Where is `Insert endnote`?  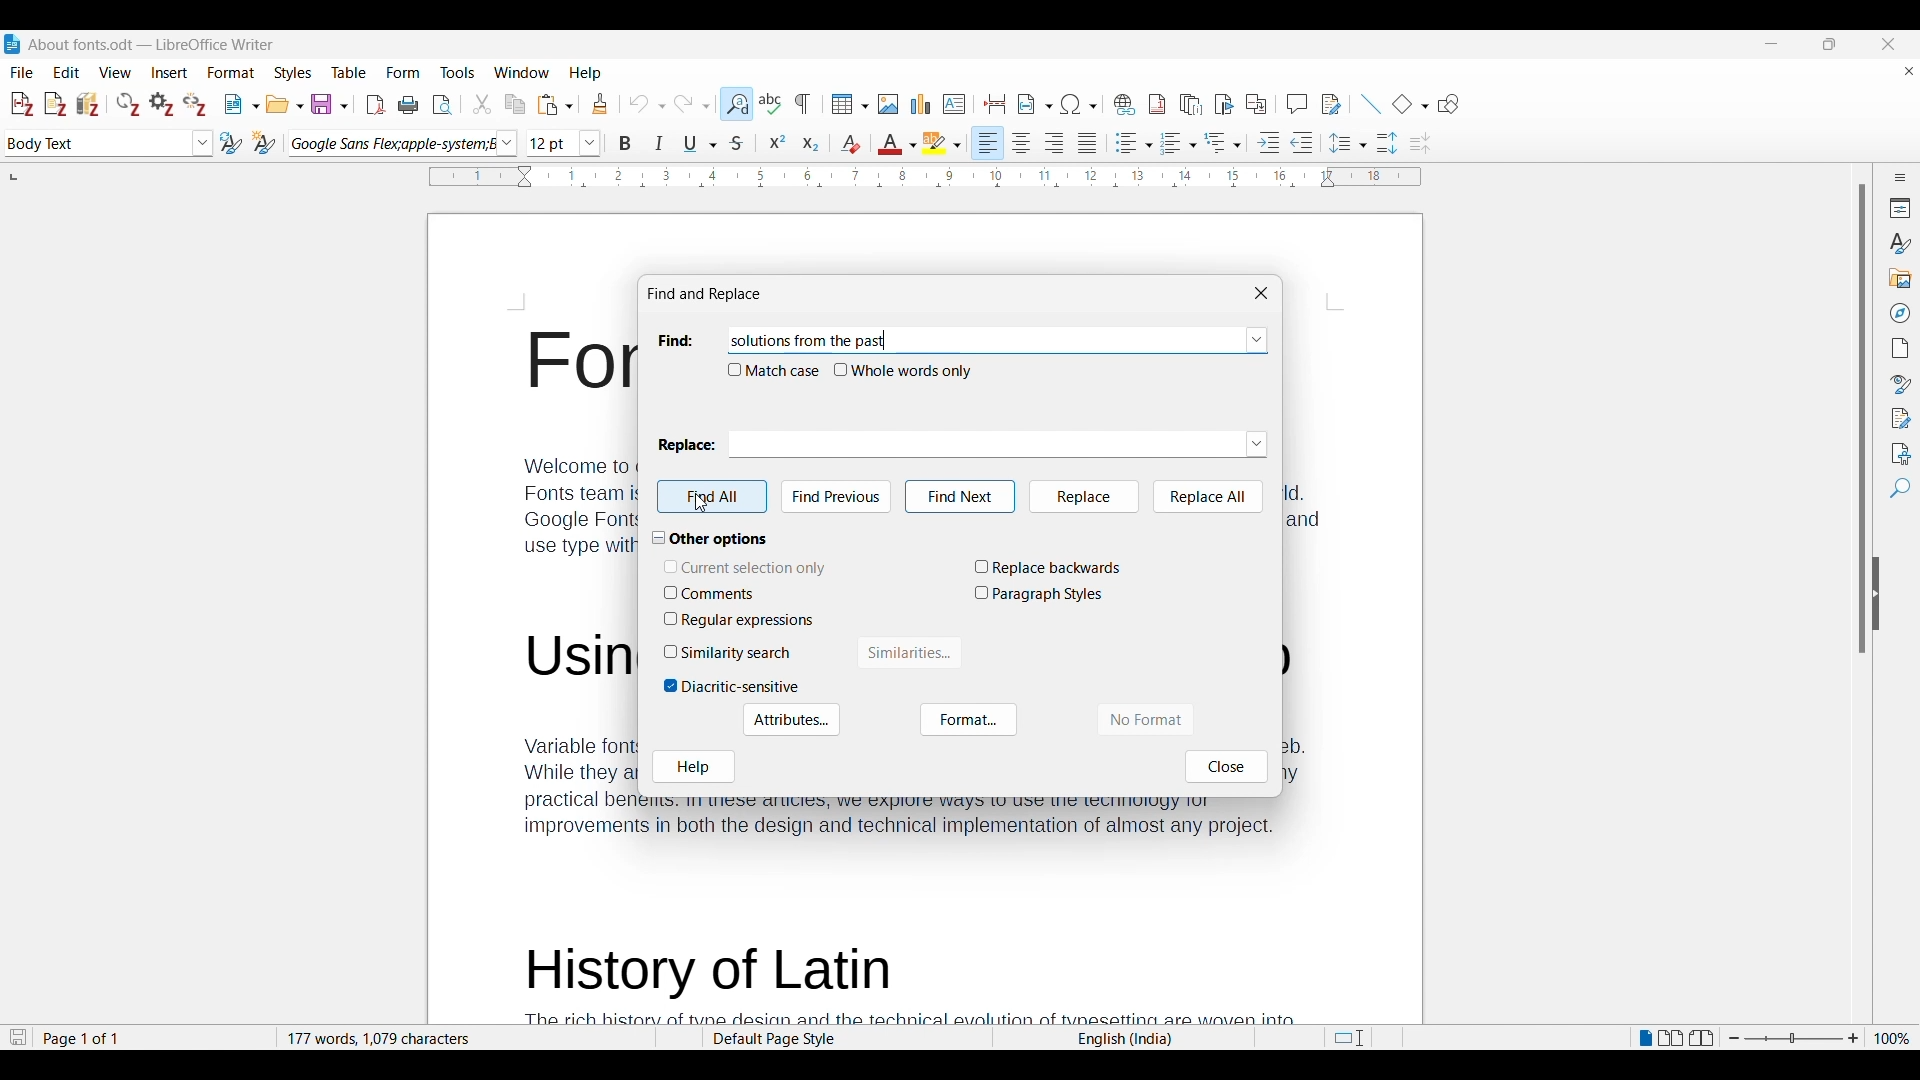 Insert endnote is located at coordinates (1192, 104).